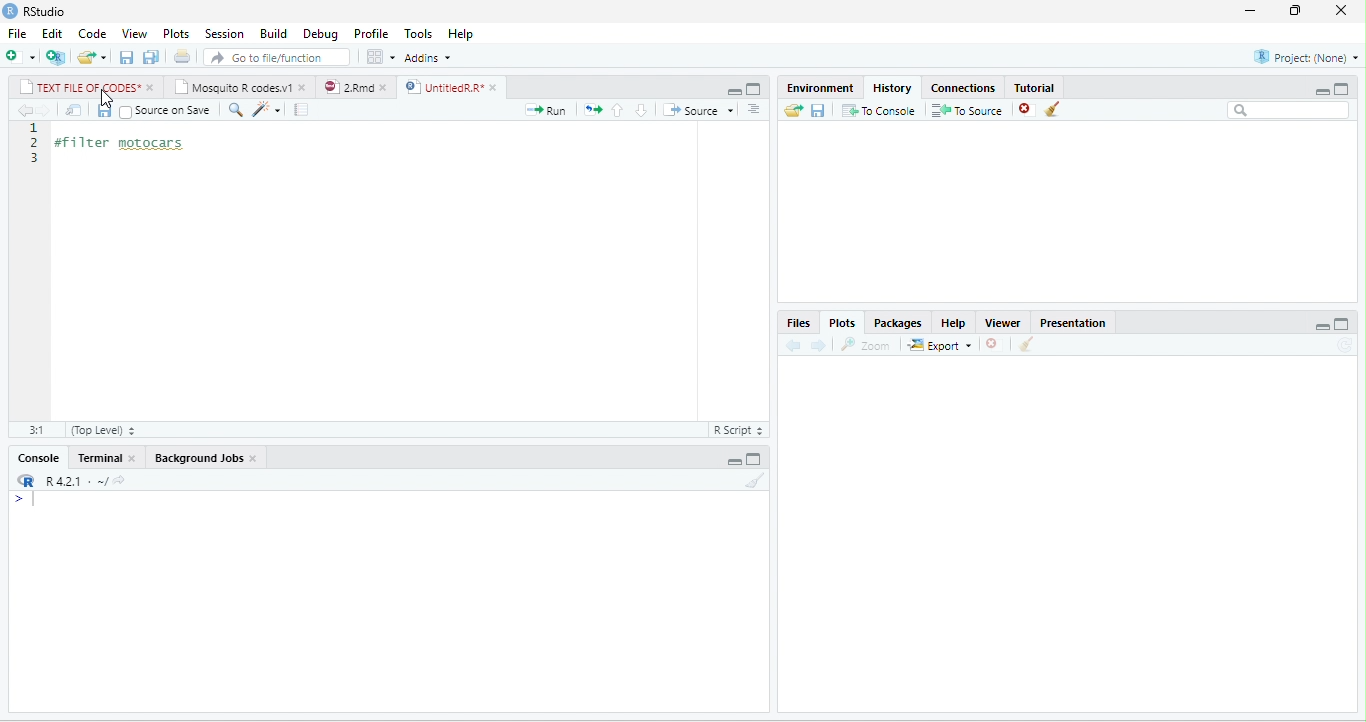 The image size is (1366, 722). Describe the element at coordinates (273, 33) in the screenshot. I see `Build` at that location.